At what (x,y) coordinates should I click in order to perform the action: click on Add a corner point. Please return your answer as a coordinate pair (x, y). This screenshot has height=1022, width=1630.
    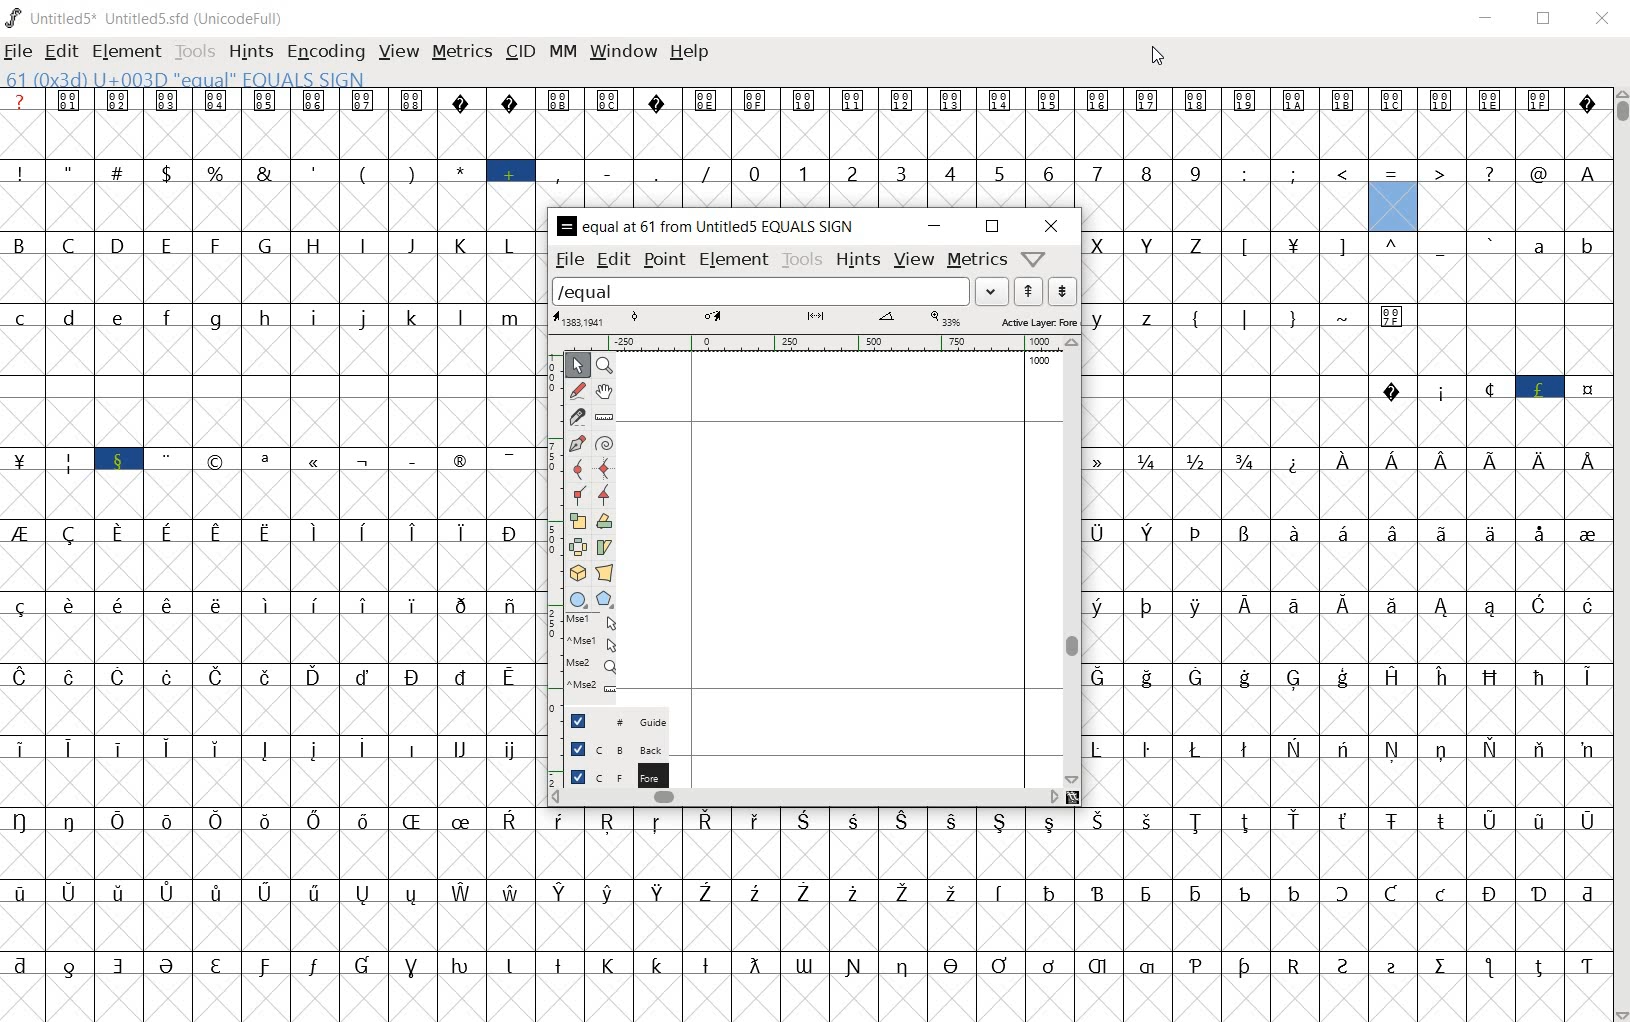
    Looking at the image, I should click on (577, 495).